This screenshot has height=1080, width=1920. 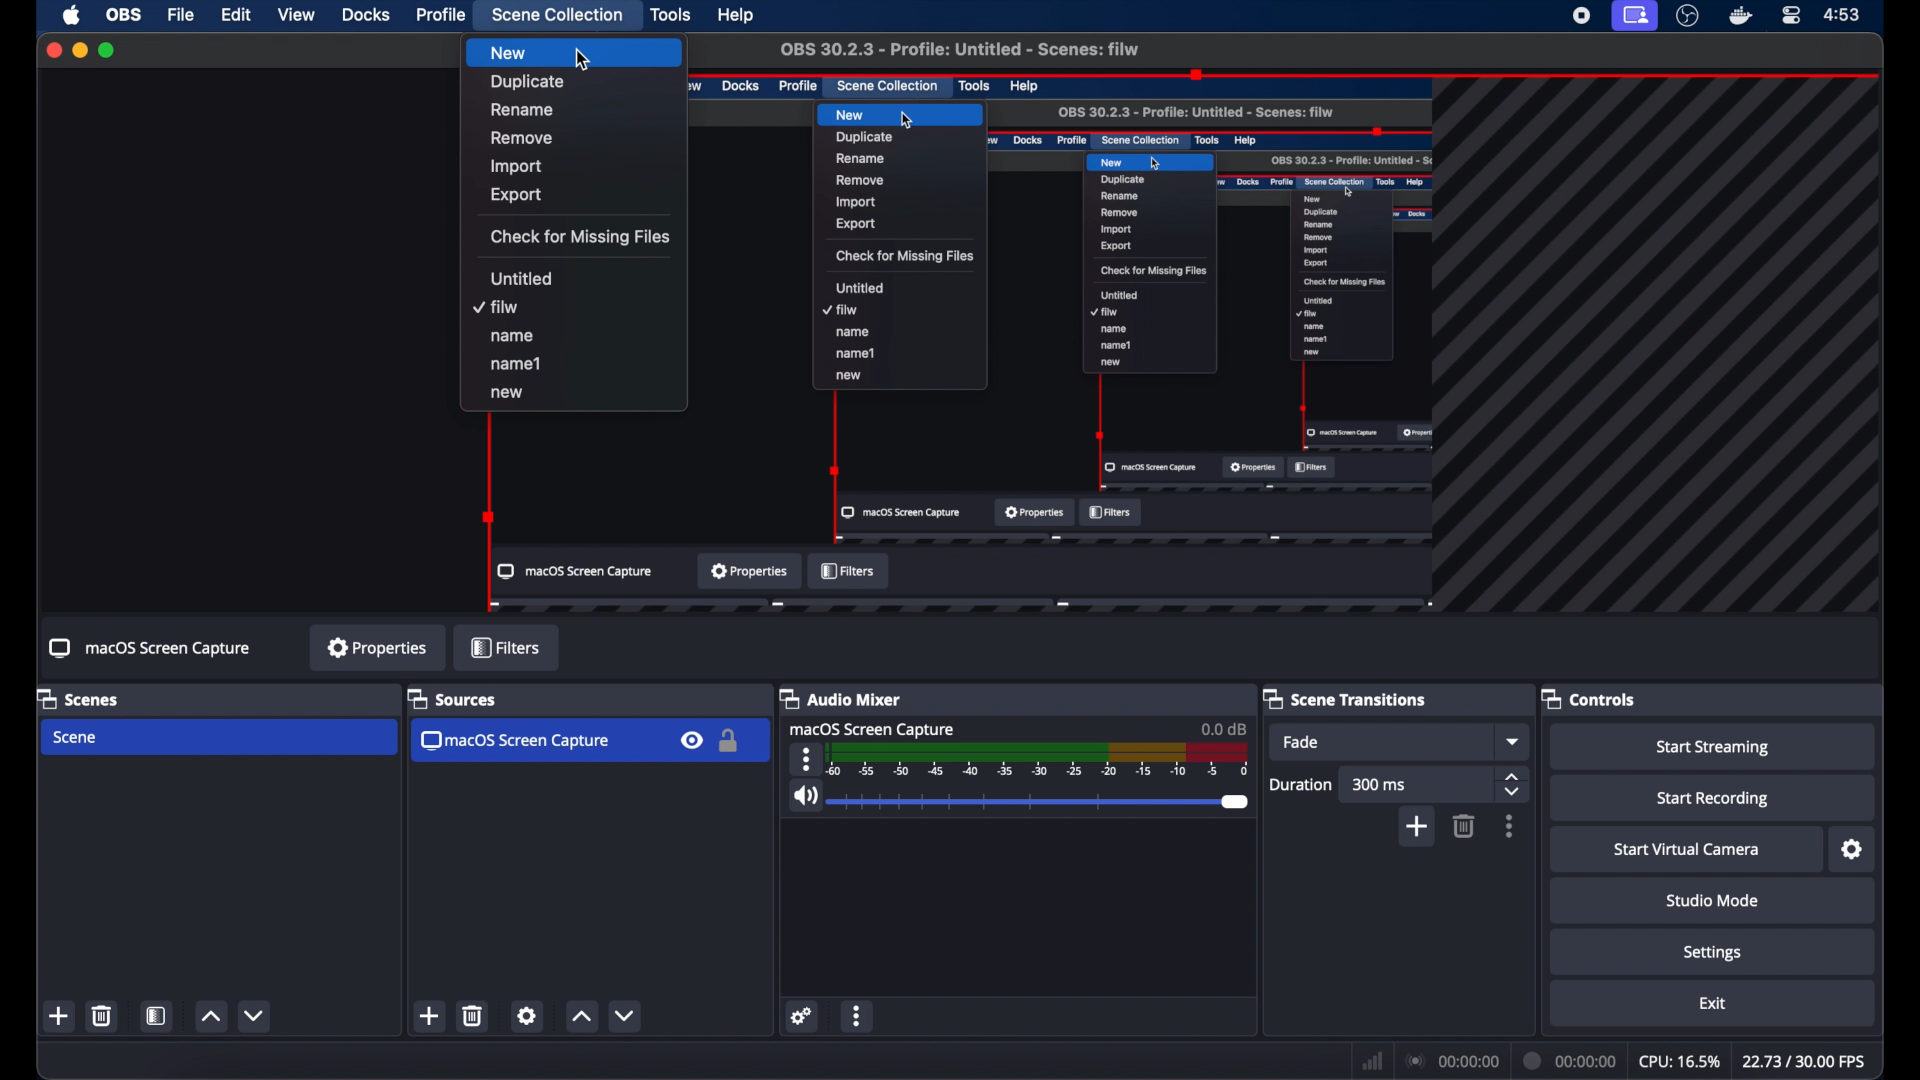 What do you see at coordinates (524, 138) in the screenshot?
I see `remove` at bounding box center [524, 138].